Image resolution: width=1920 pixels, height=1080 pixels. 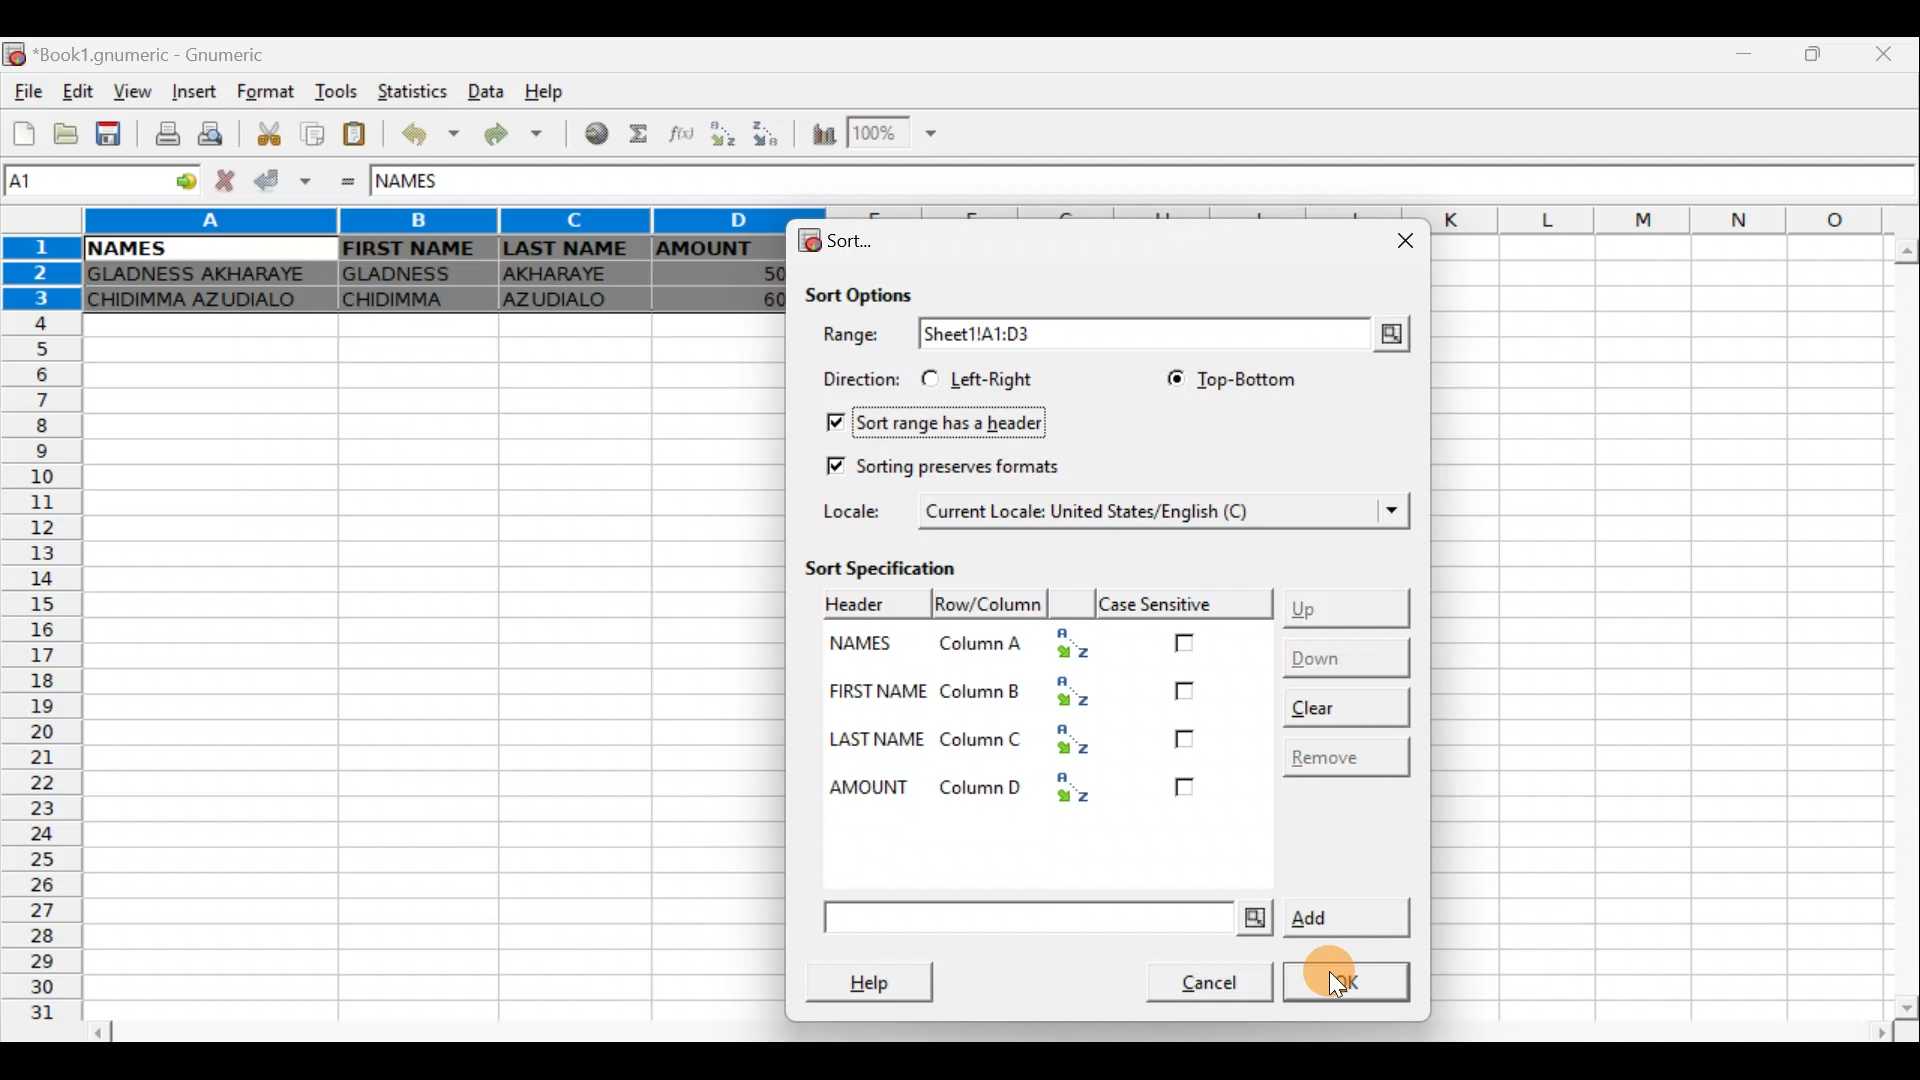 I want to click on Locale dropdown, so click(x=1381, y=511).